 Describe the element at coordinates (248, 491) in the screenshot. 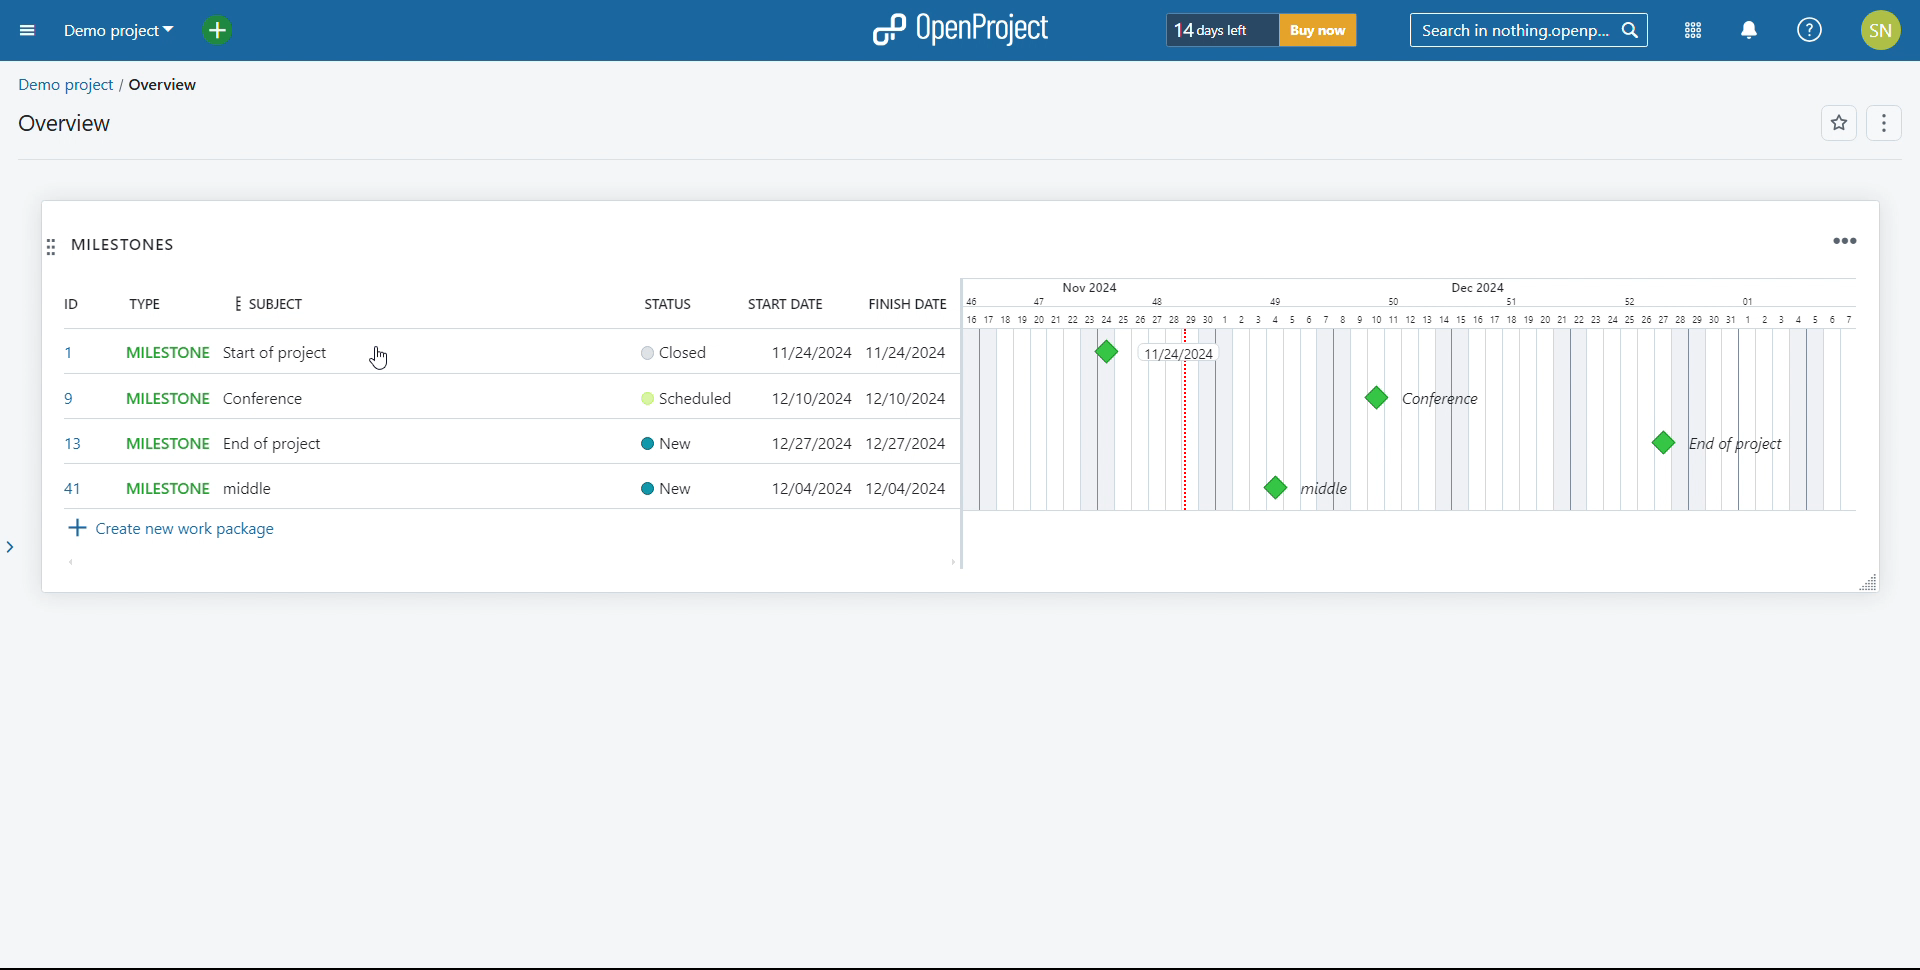

I see `middle` at that location.